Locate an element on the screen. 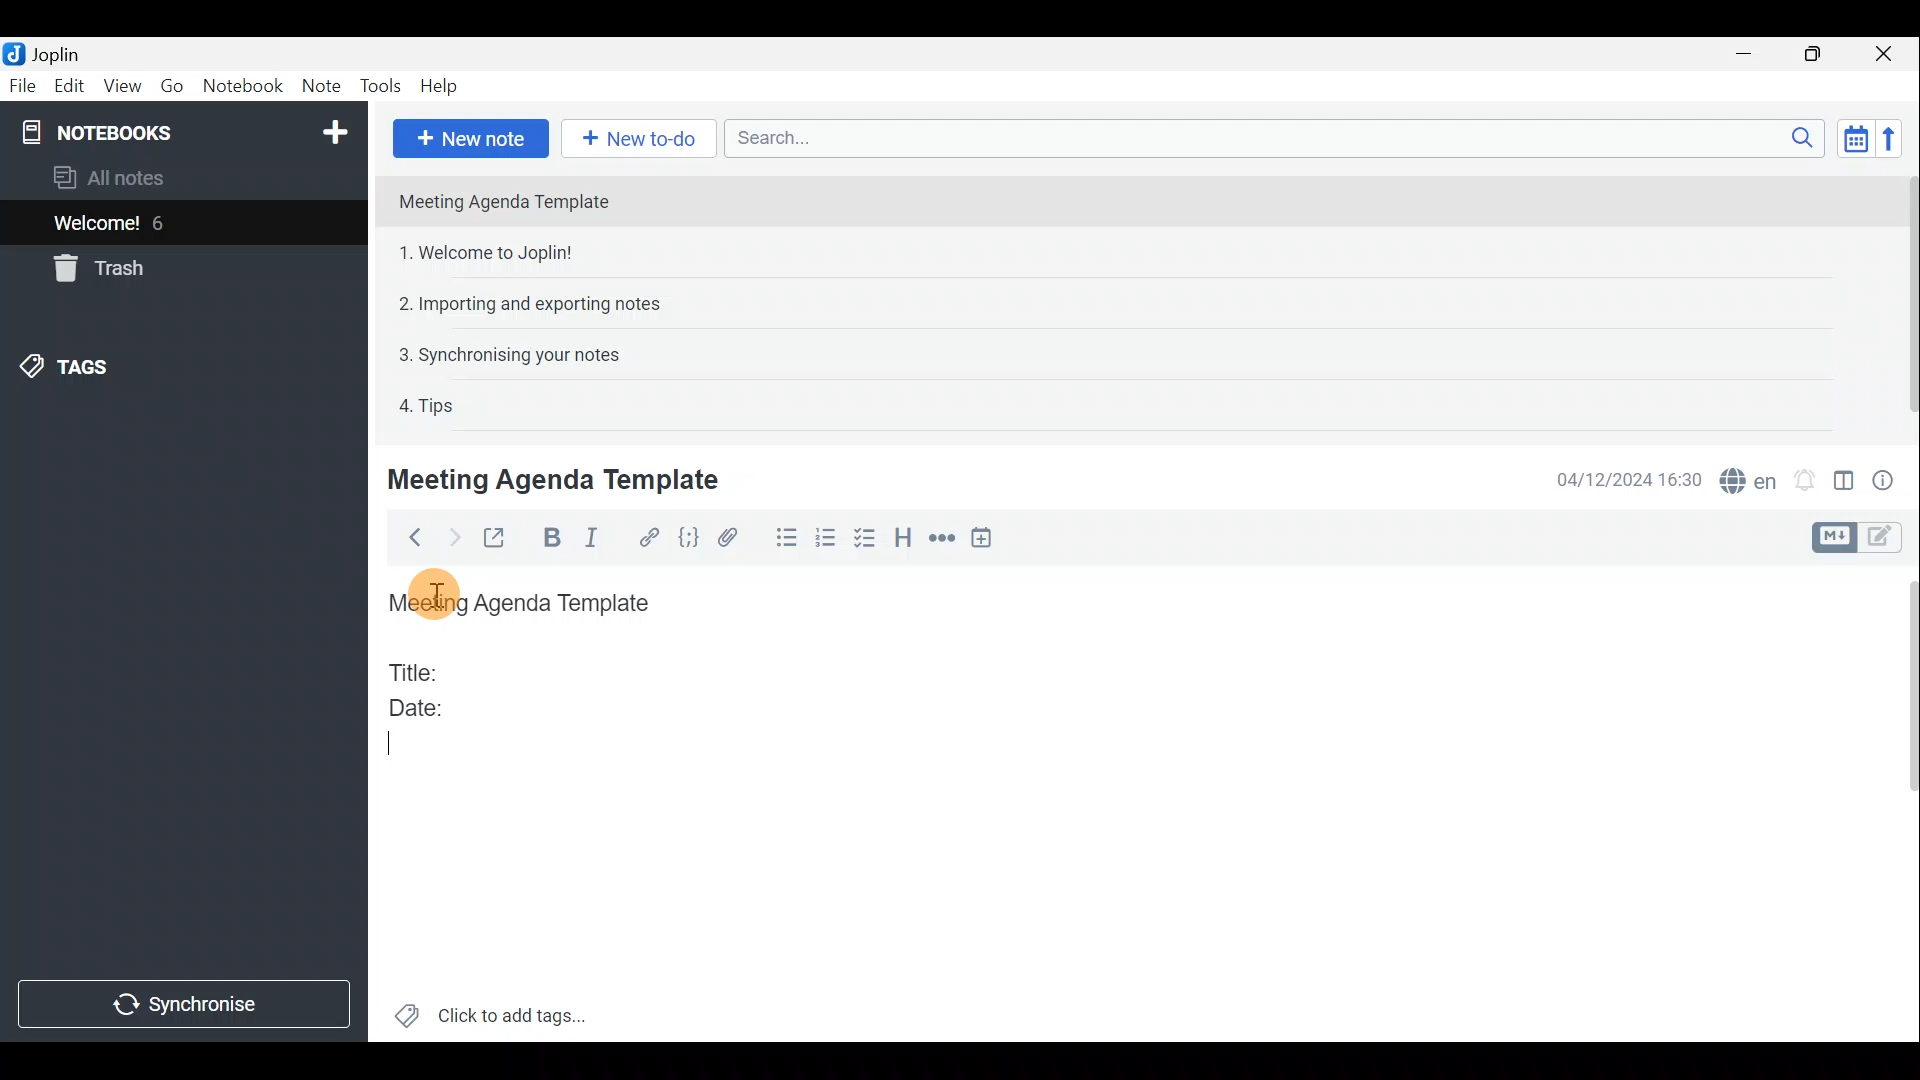 This screenshot has height=1080, width=1920. Date: is located at coordinates (433, 705).